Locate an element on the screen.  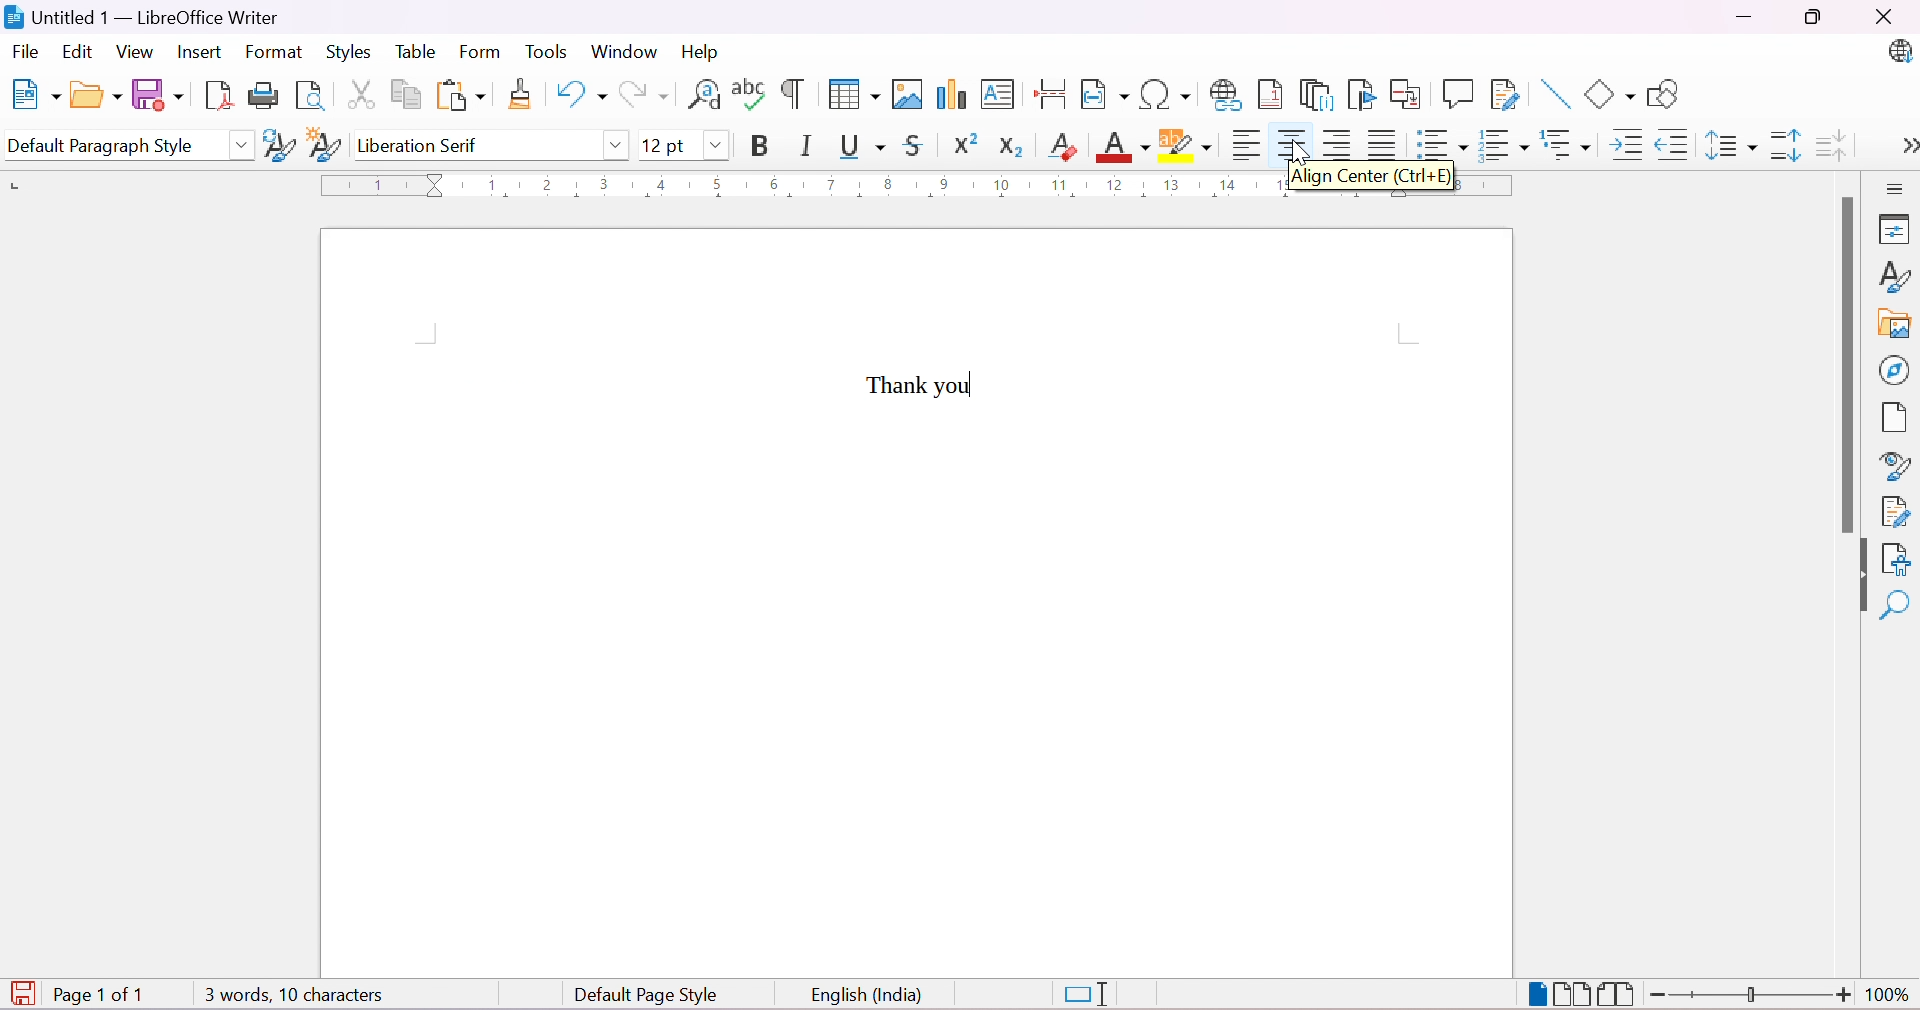
Decrease Indent is located at coordinates (1672, 144).